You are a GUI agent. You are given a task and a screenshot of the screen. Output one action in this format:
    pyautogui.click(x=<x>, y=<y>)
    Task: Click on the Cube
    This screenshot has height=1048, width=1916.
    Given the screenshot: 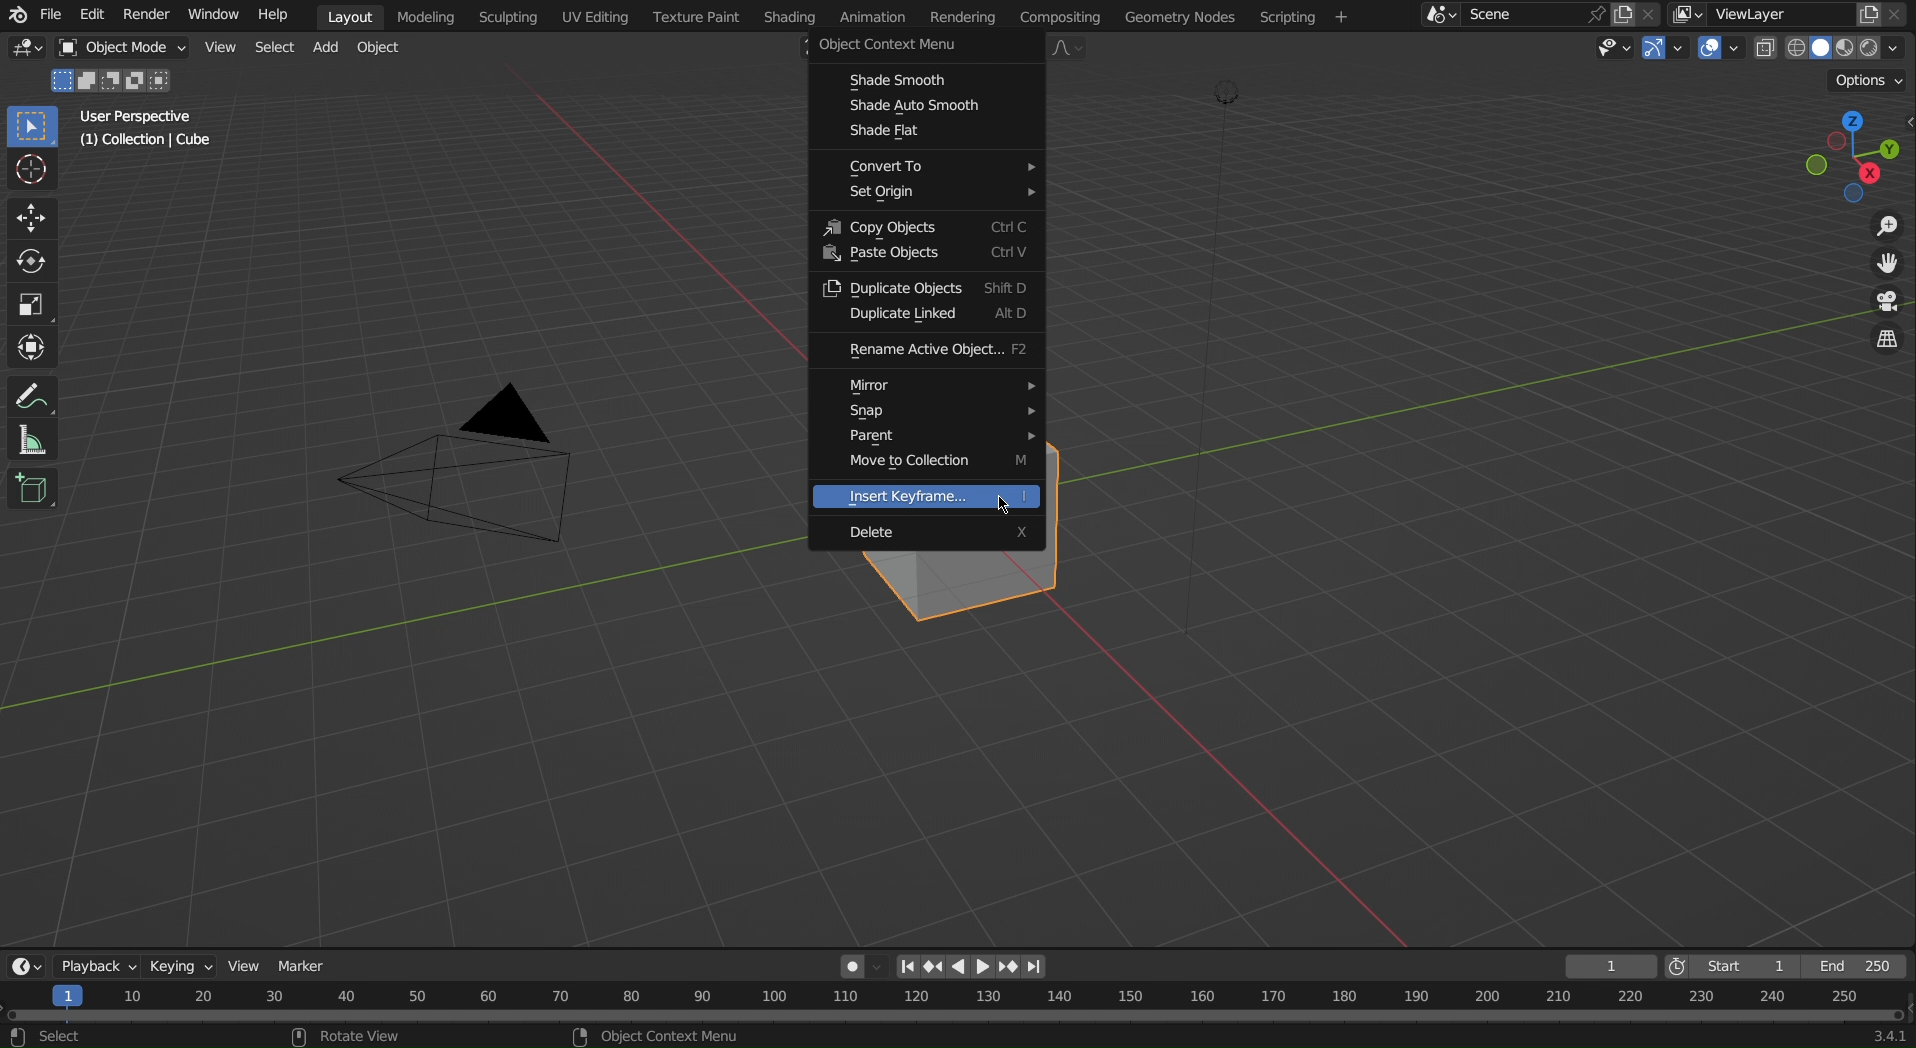 What is the action you would take?
    pyautogui.click(x=968, y=599)
    